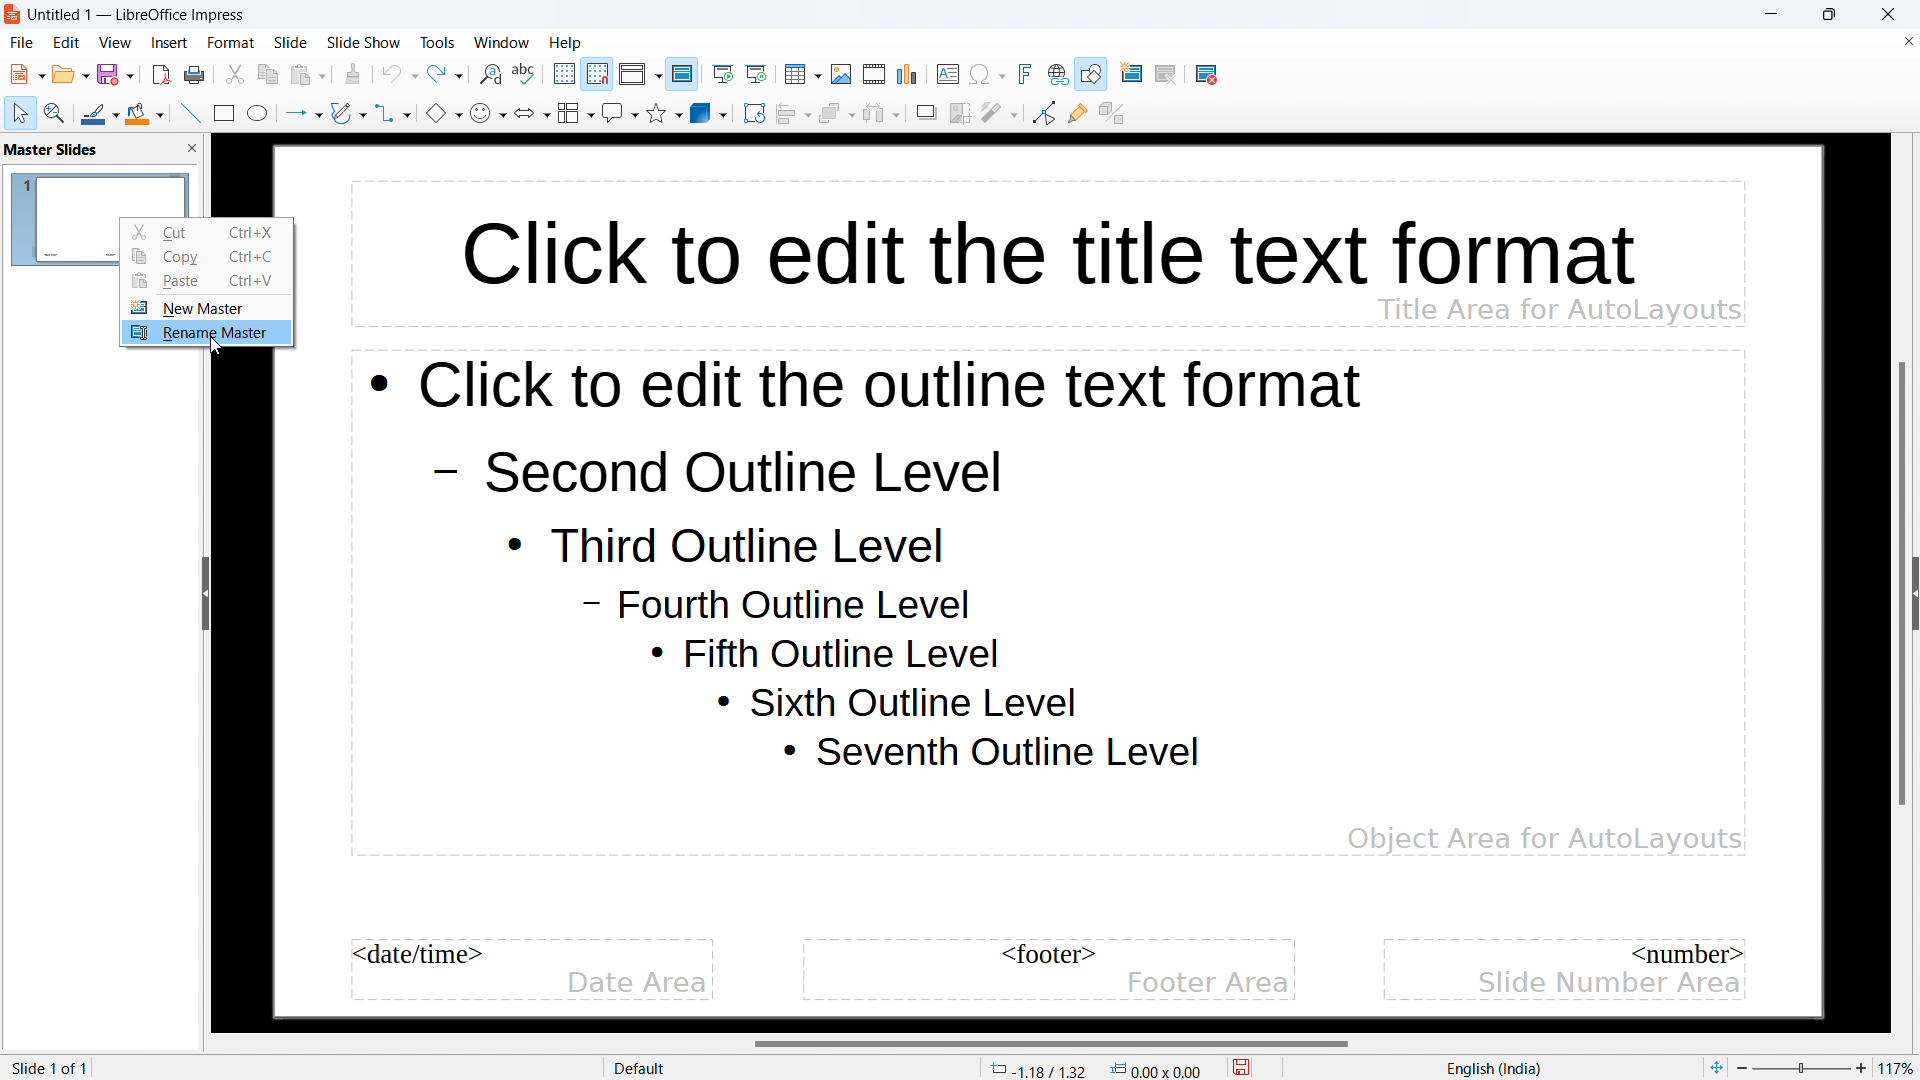  Describe the element at coordinates (716, 543) in the screenshot. I see `Third outline level` at that location.